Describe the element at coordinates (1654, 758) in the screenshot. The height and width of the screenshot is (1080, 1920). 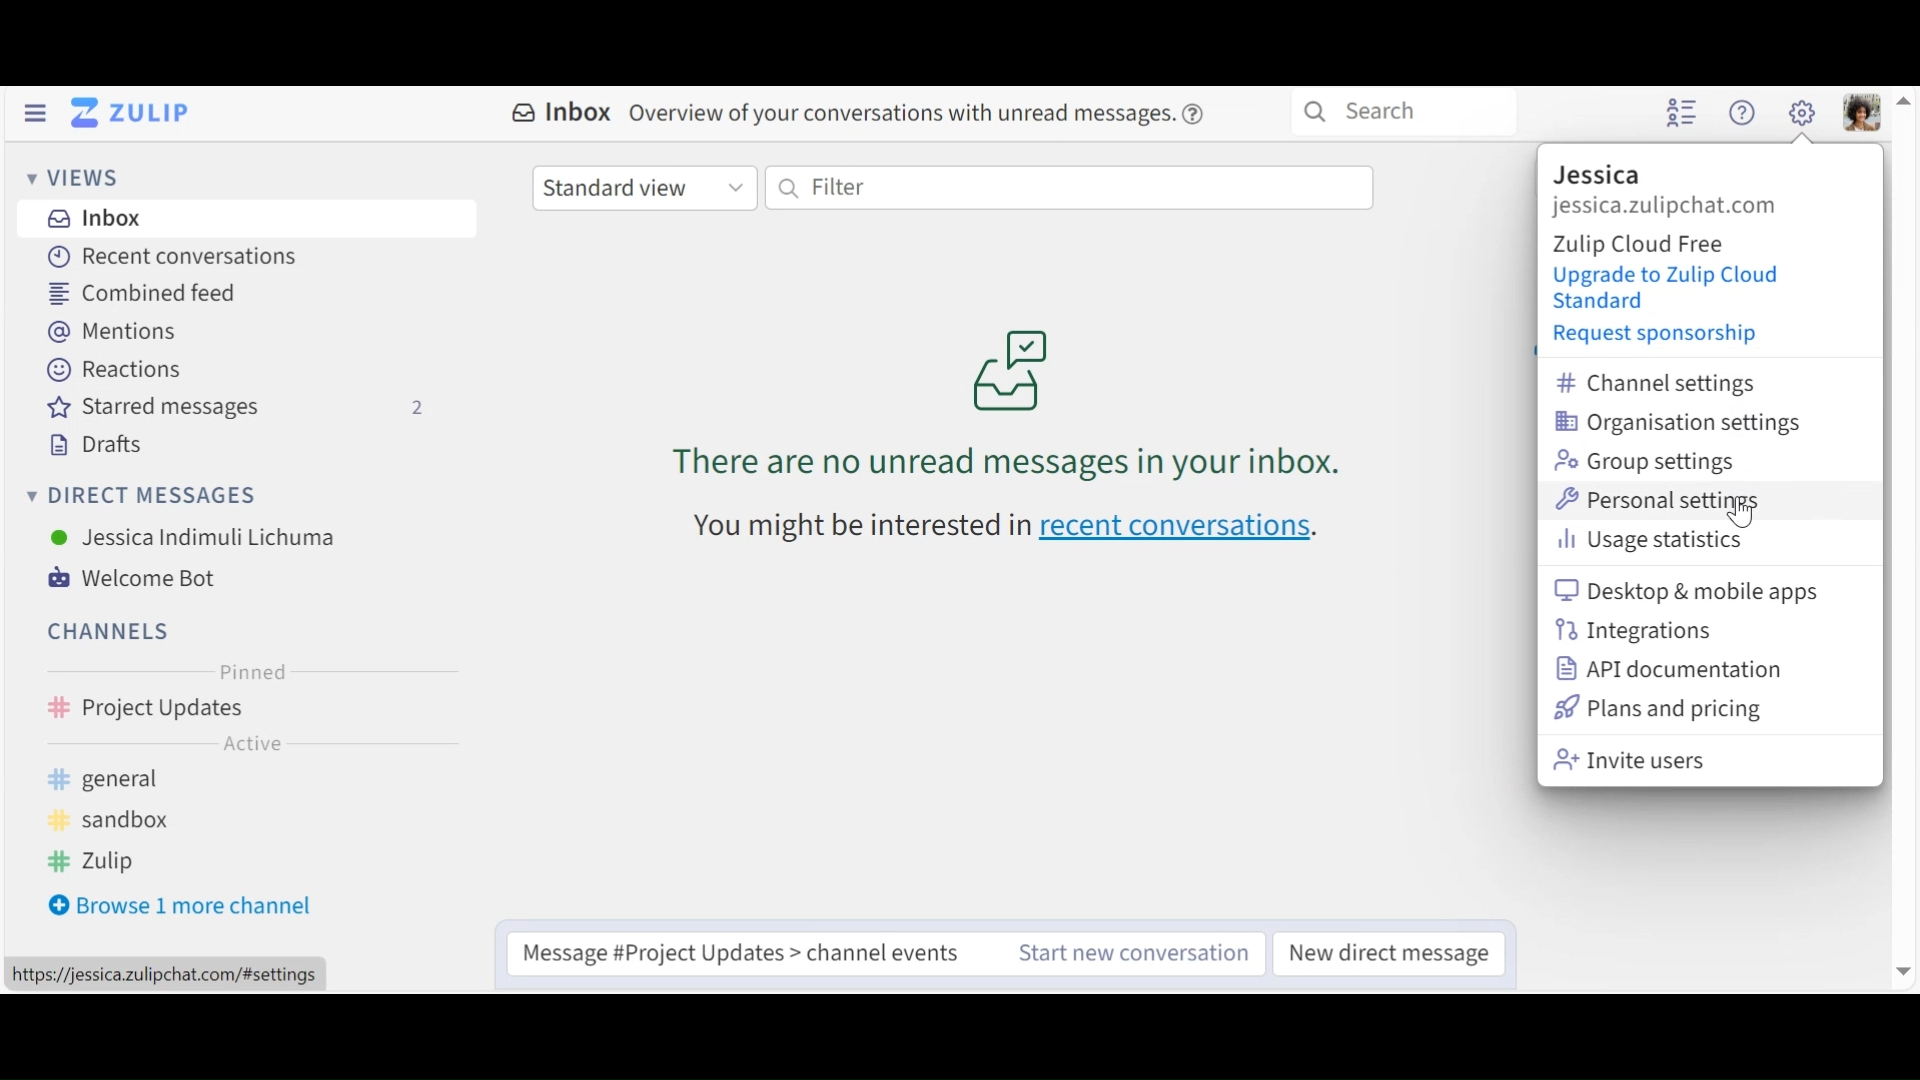
I see `Invite Users` at that location.